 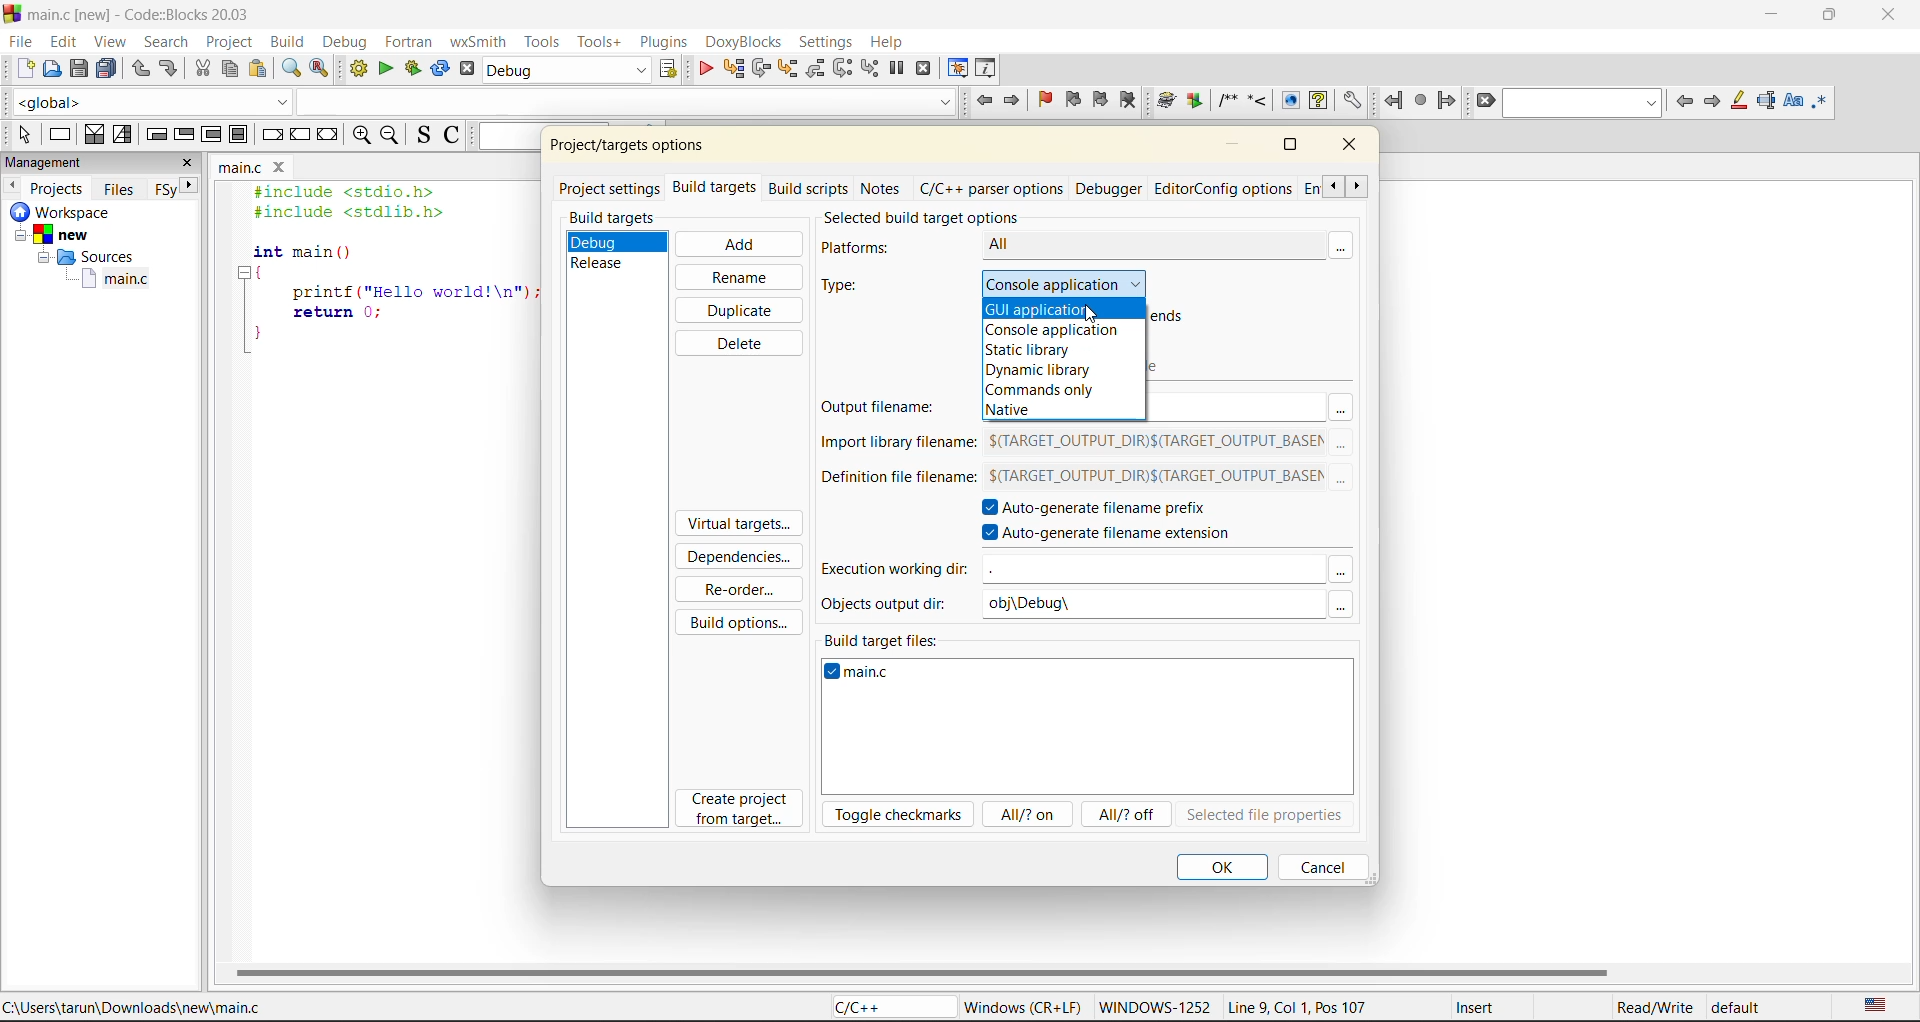 I want to click on break instruction, so click(x=271, y=136).